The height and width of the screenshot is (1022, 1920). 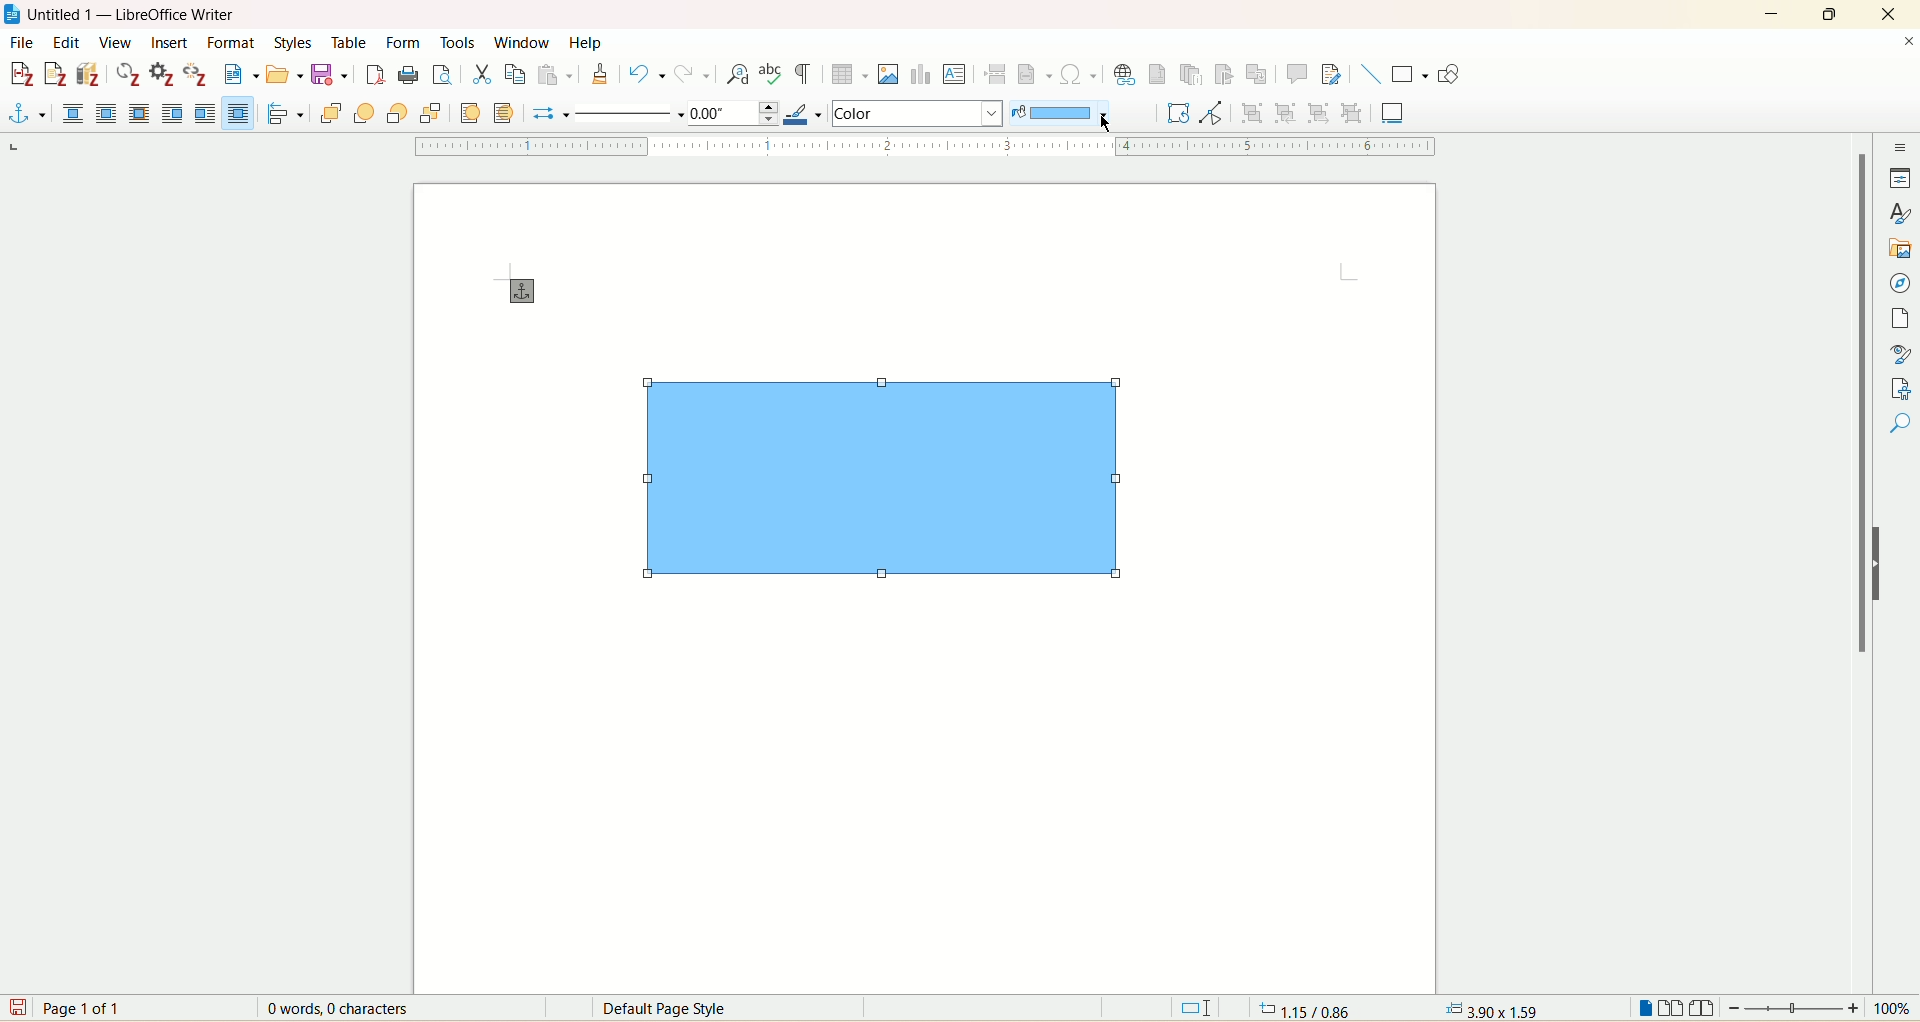 I want to click on default page style, so click(x=682, y=1008).